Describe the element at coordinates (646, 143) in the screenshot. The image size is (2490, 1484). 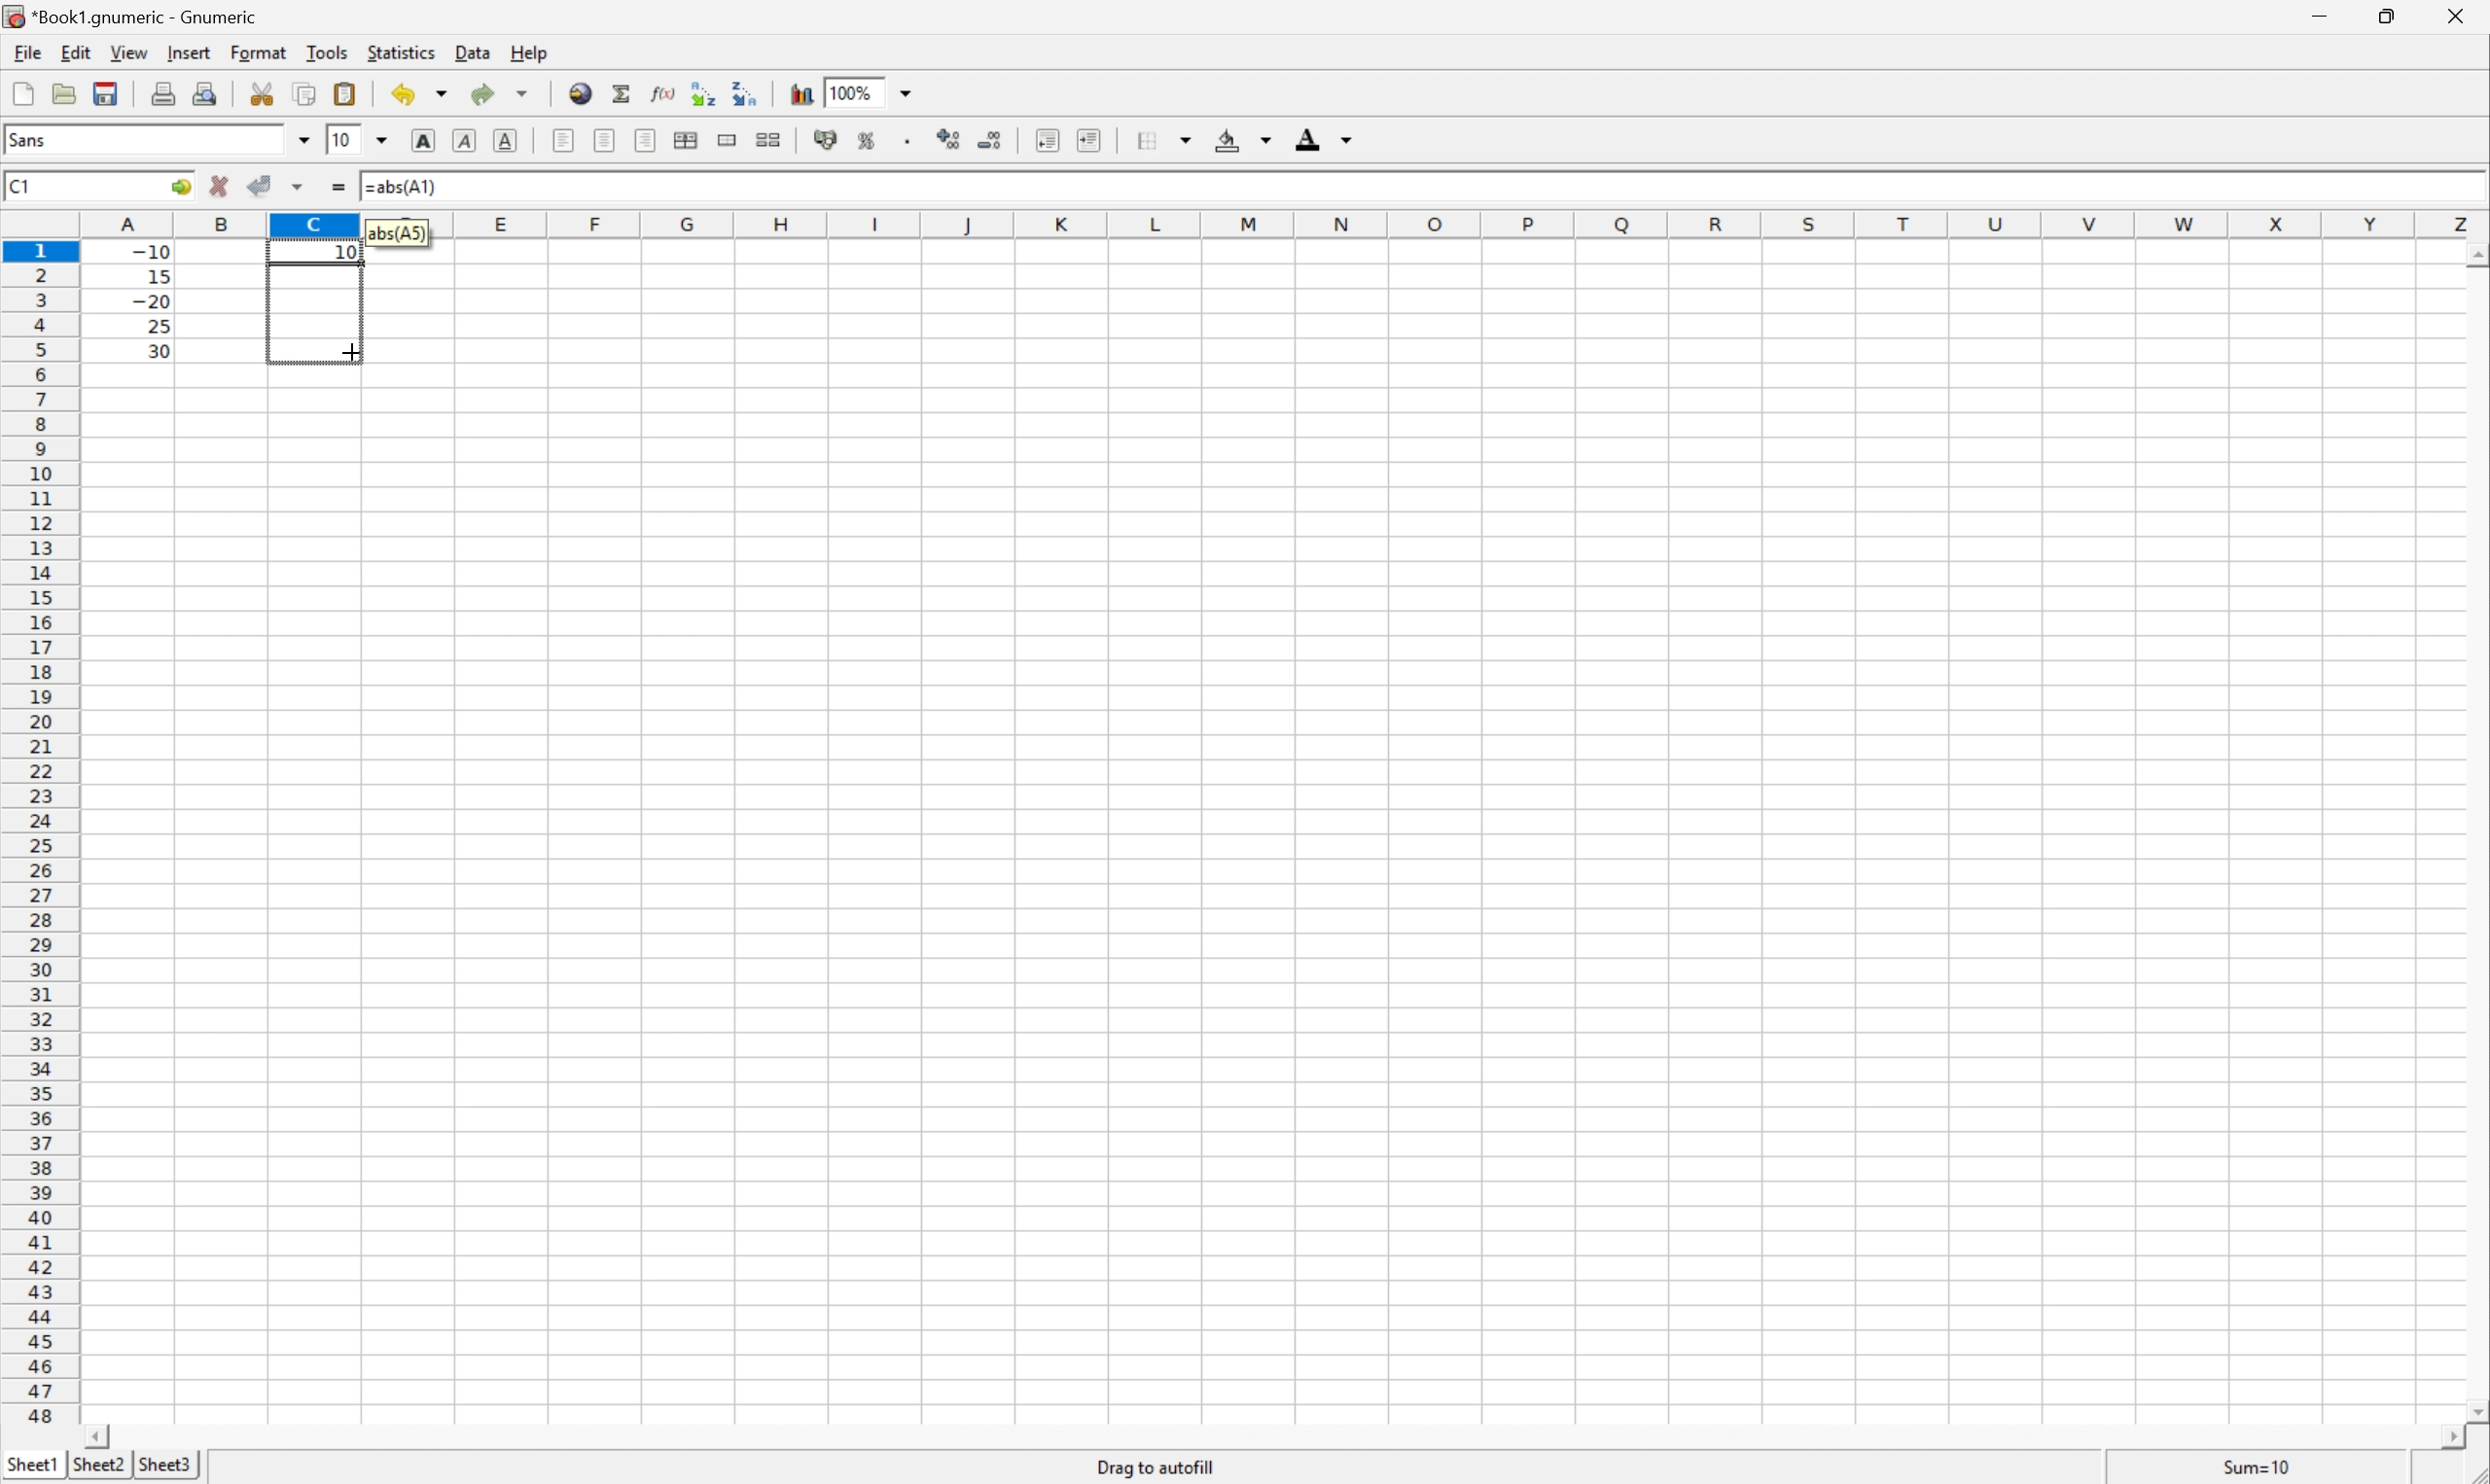
I see `align right` at that location.